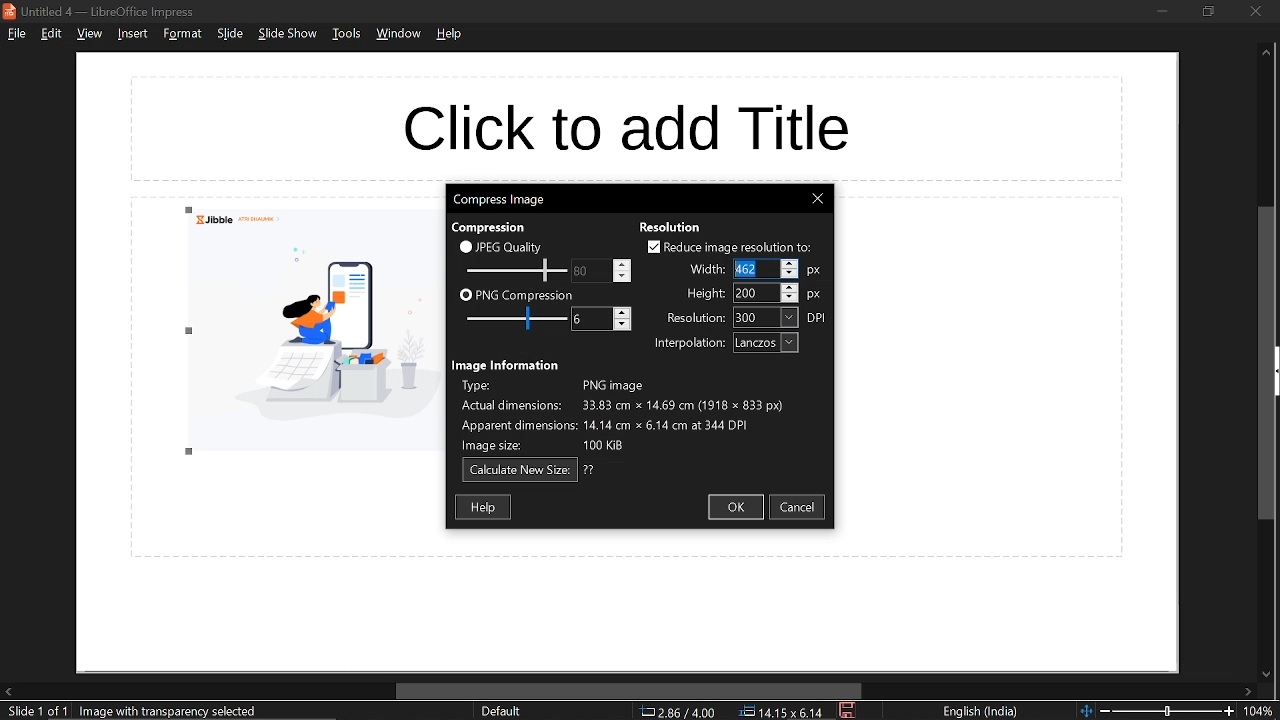 The image size is (1280, 720). Describe the element at coordinates (815, 296) in the screenshot. I see `height unit: px` at that location.